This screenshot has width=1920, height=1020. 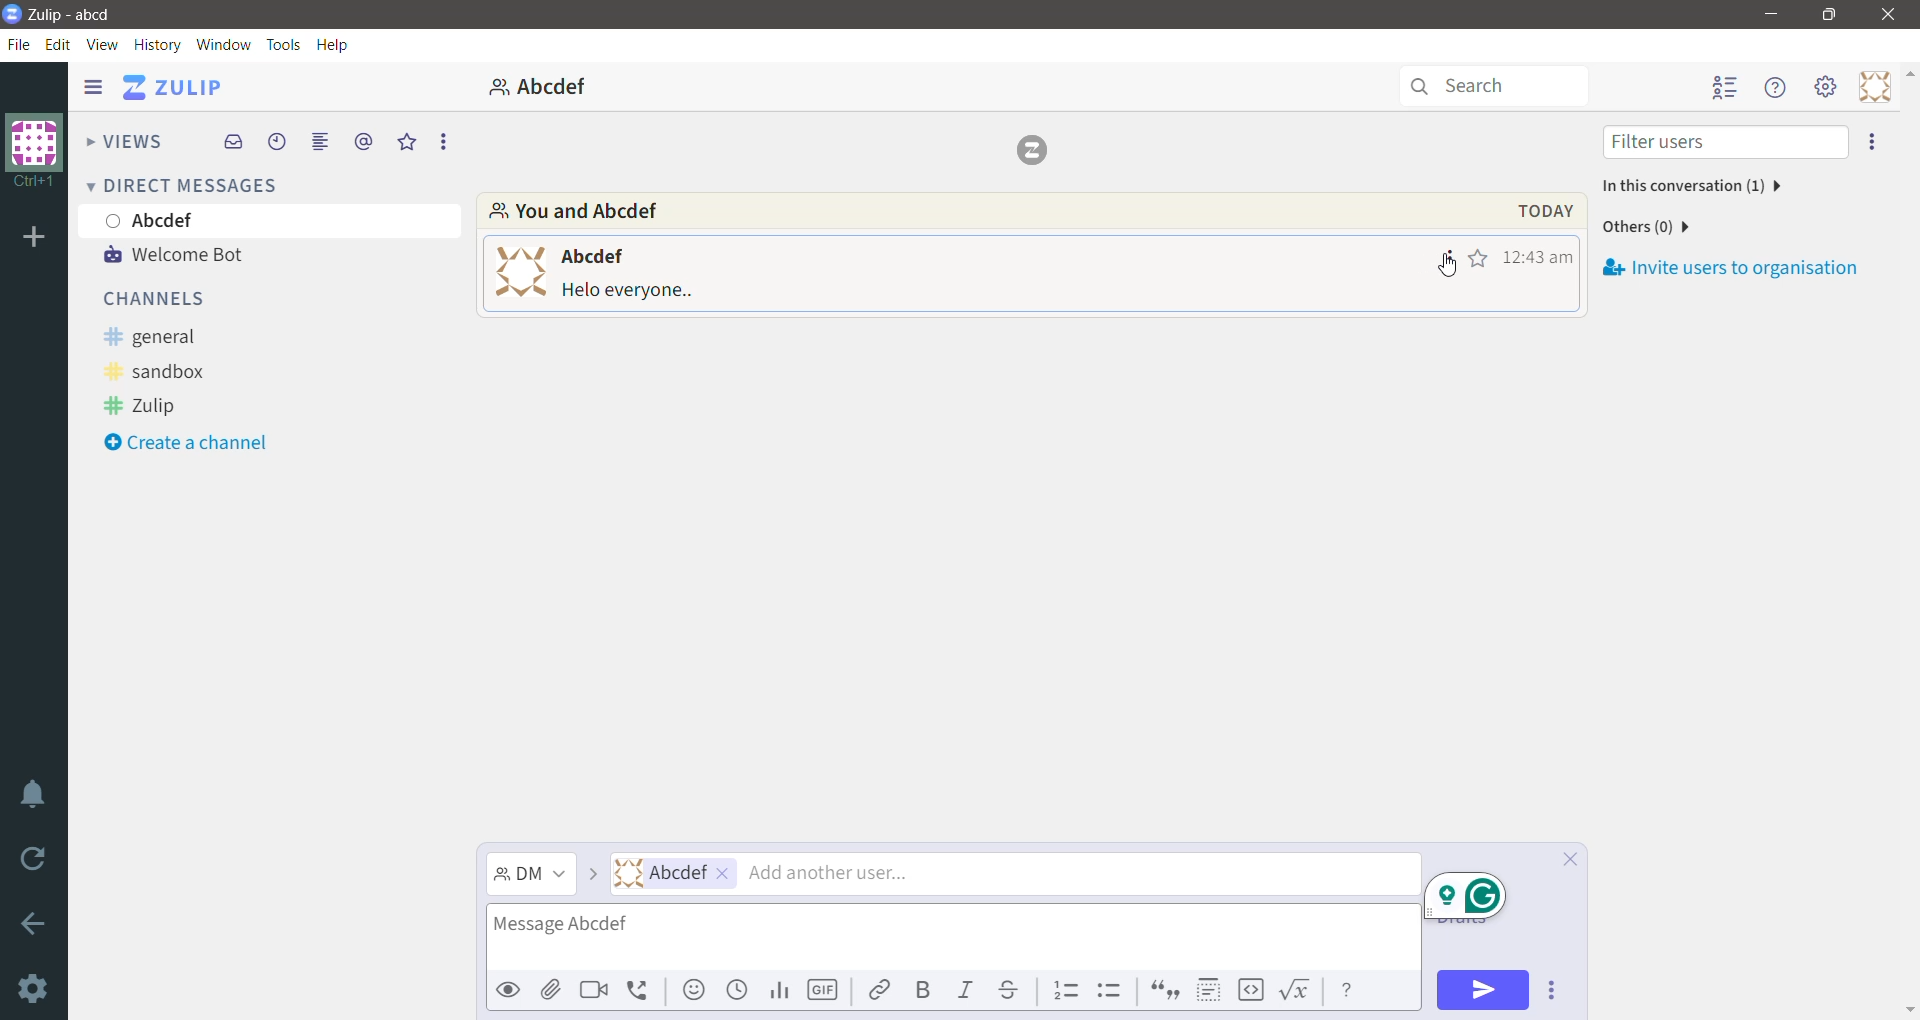 What do you see at coordinates (1732, 259) in the screenshot?
I see `Invite users to organization` at bounding box center [1732, 259].